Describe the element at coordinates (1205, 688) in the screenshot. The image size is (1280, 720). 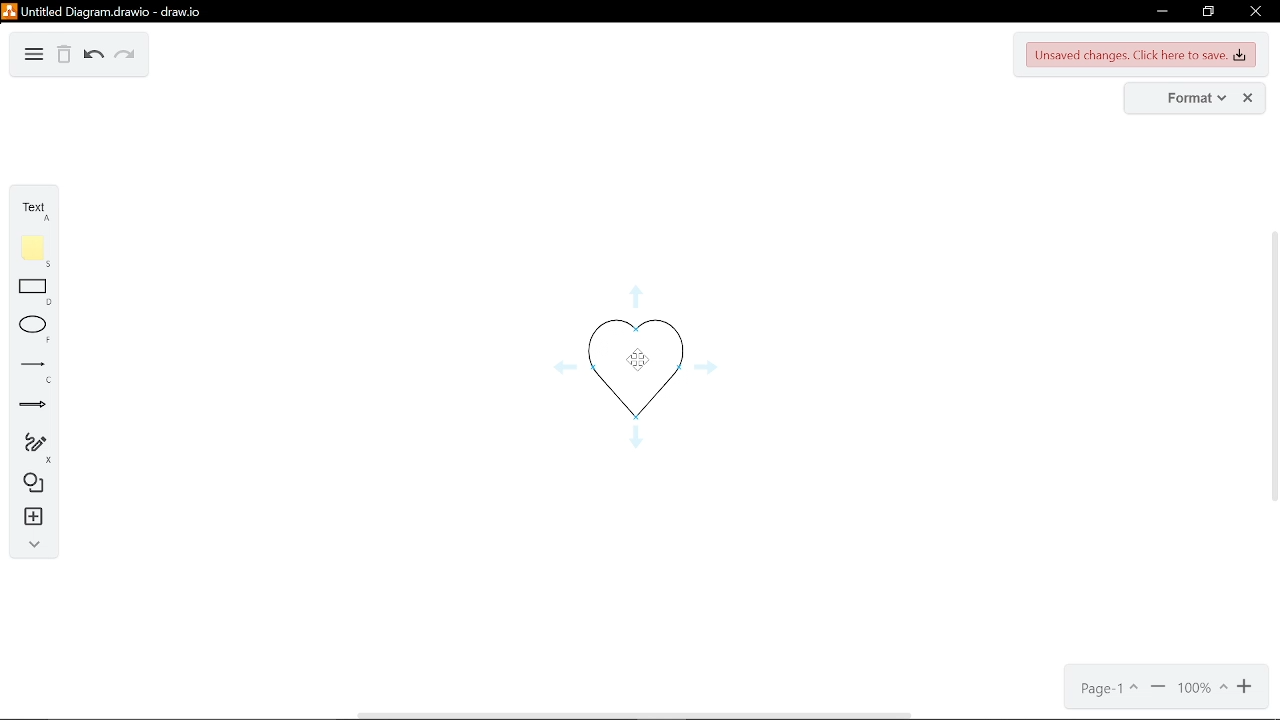
I see `100%` at that location.